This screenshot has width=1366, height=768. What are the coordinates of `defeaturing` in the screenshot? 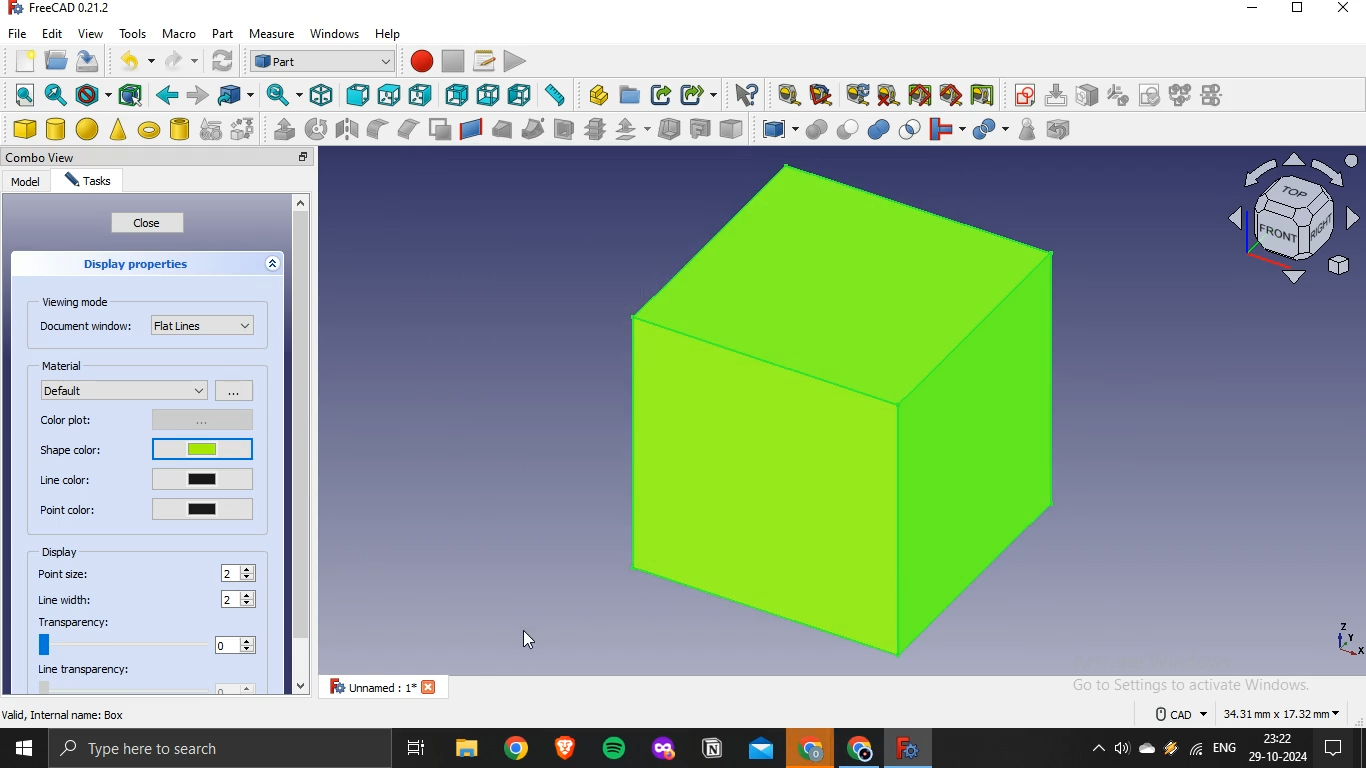 It's located at (1063, 129).